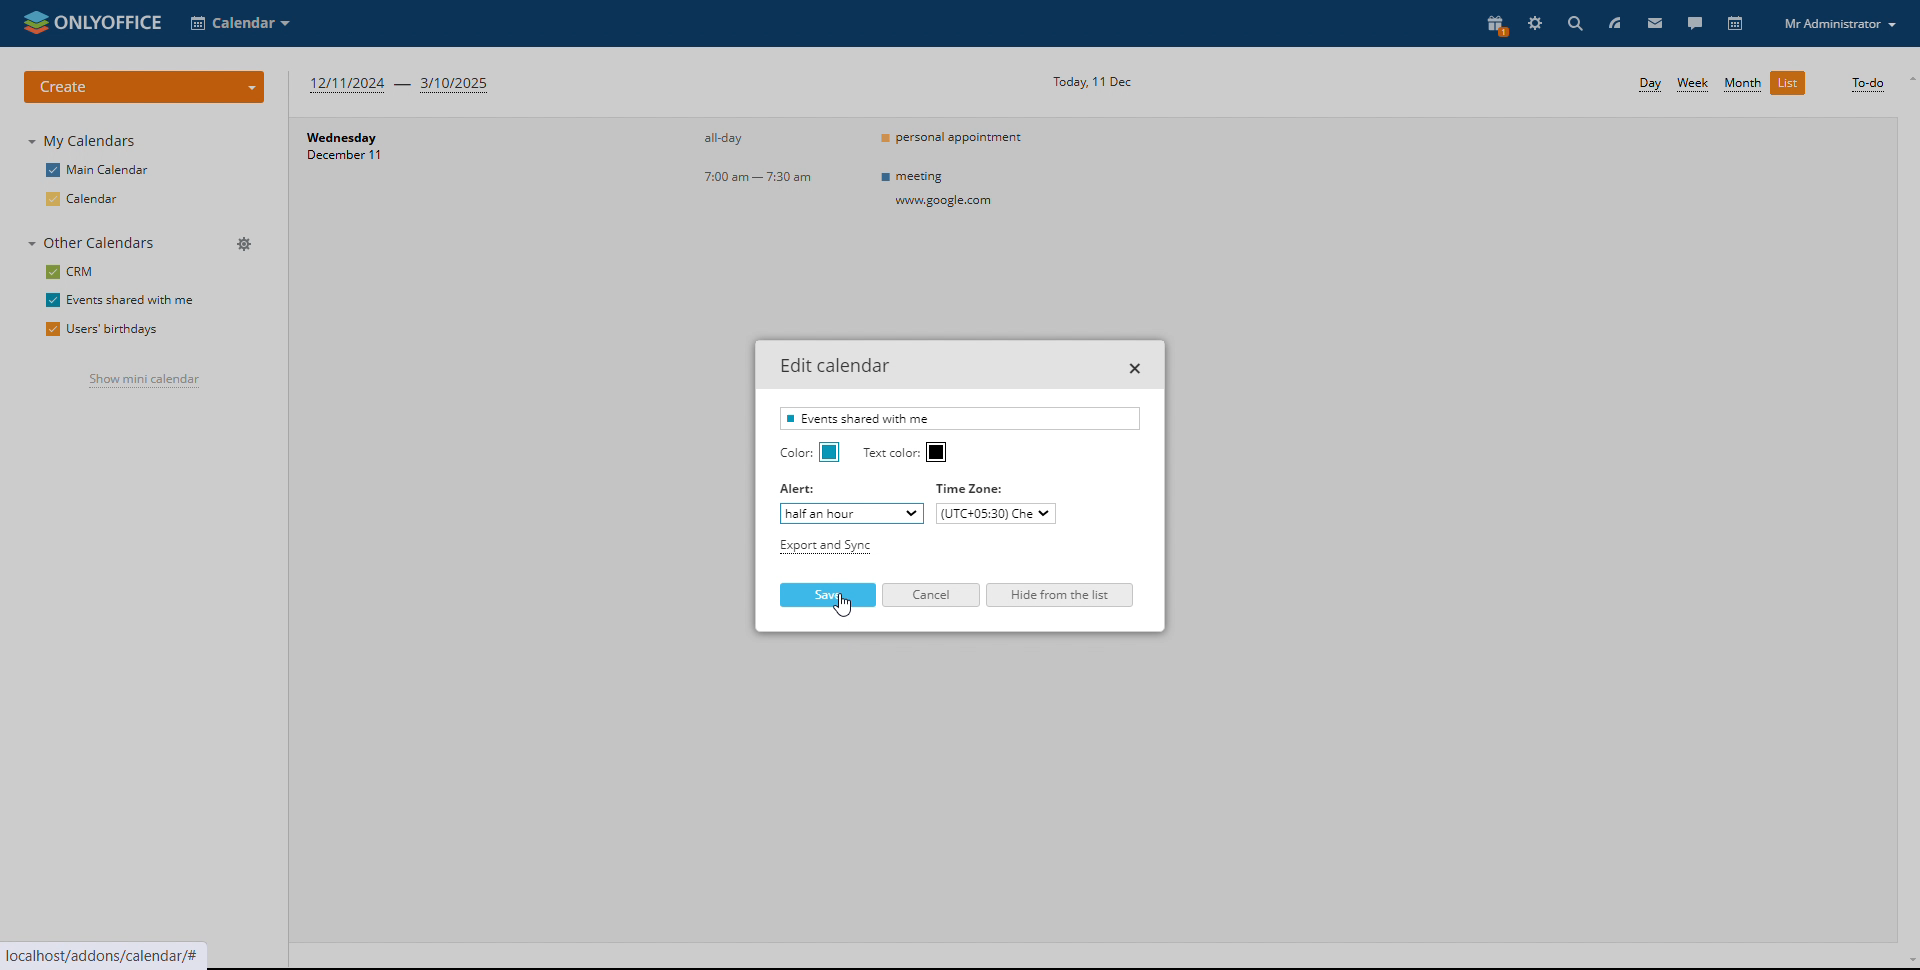 The width and height of the screenshot is (1920, 970). Describe the element at coordinates (88, 198) in the screenshot. I see `calendar` at that location.